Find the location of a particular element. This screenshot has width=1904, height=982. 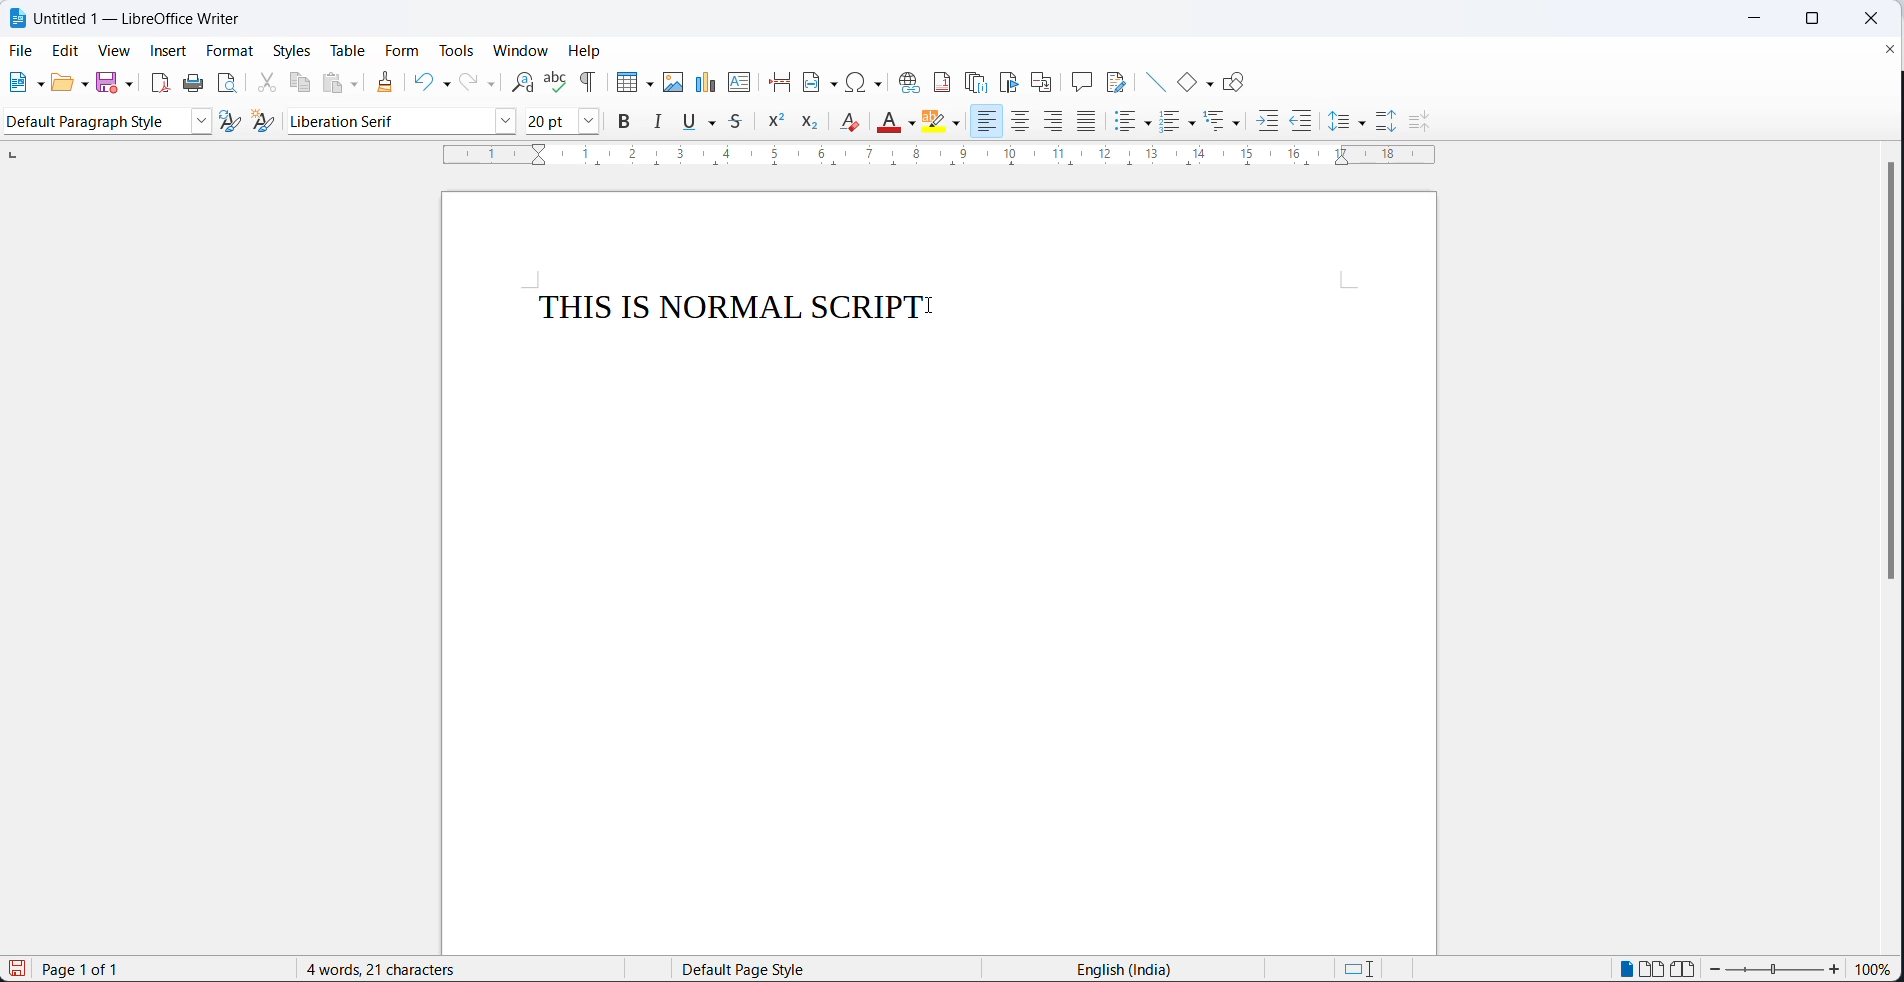

multipage view is located at coordinates (1652, 969).